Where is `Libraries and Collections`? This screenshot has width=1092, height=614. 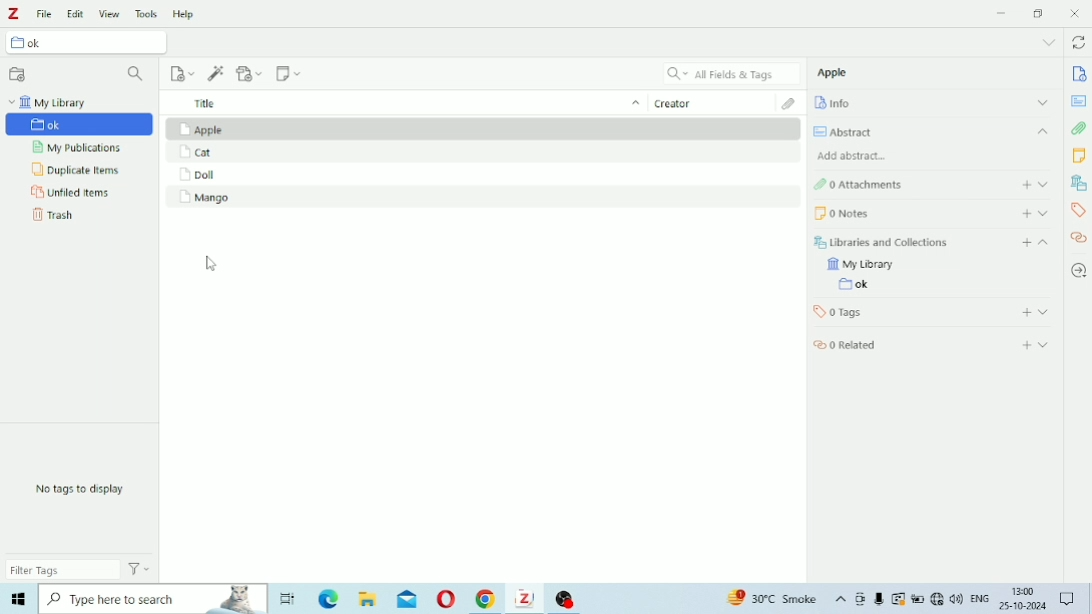 Libraries and Collections is located at coordinates (1077, 182).